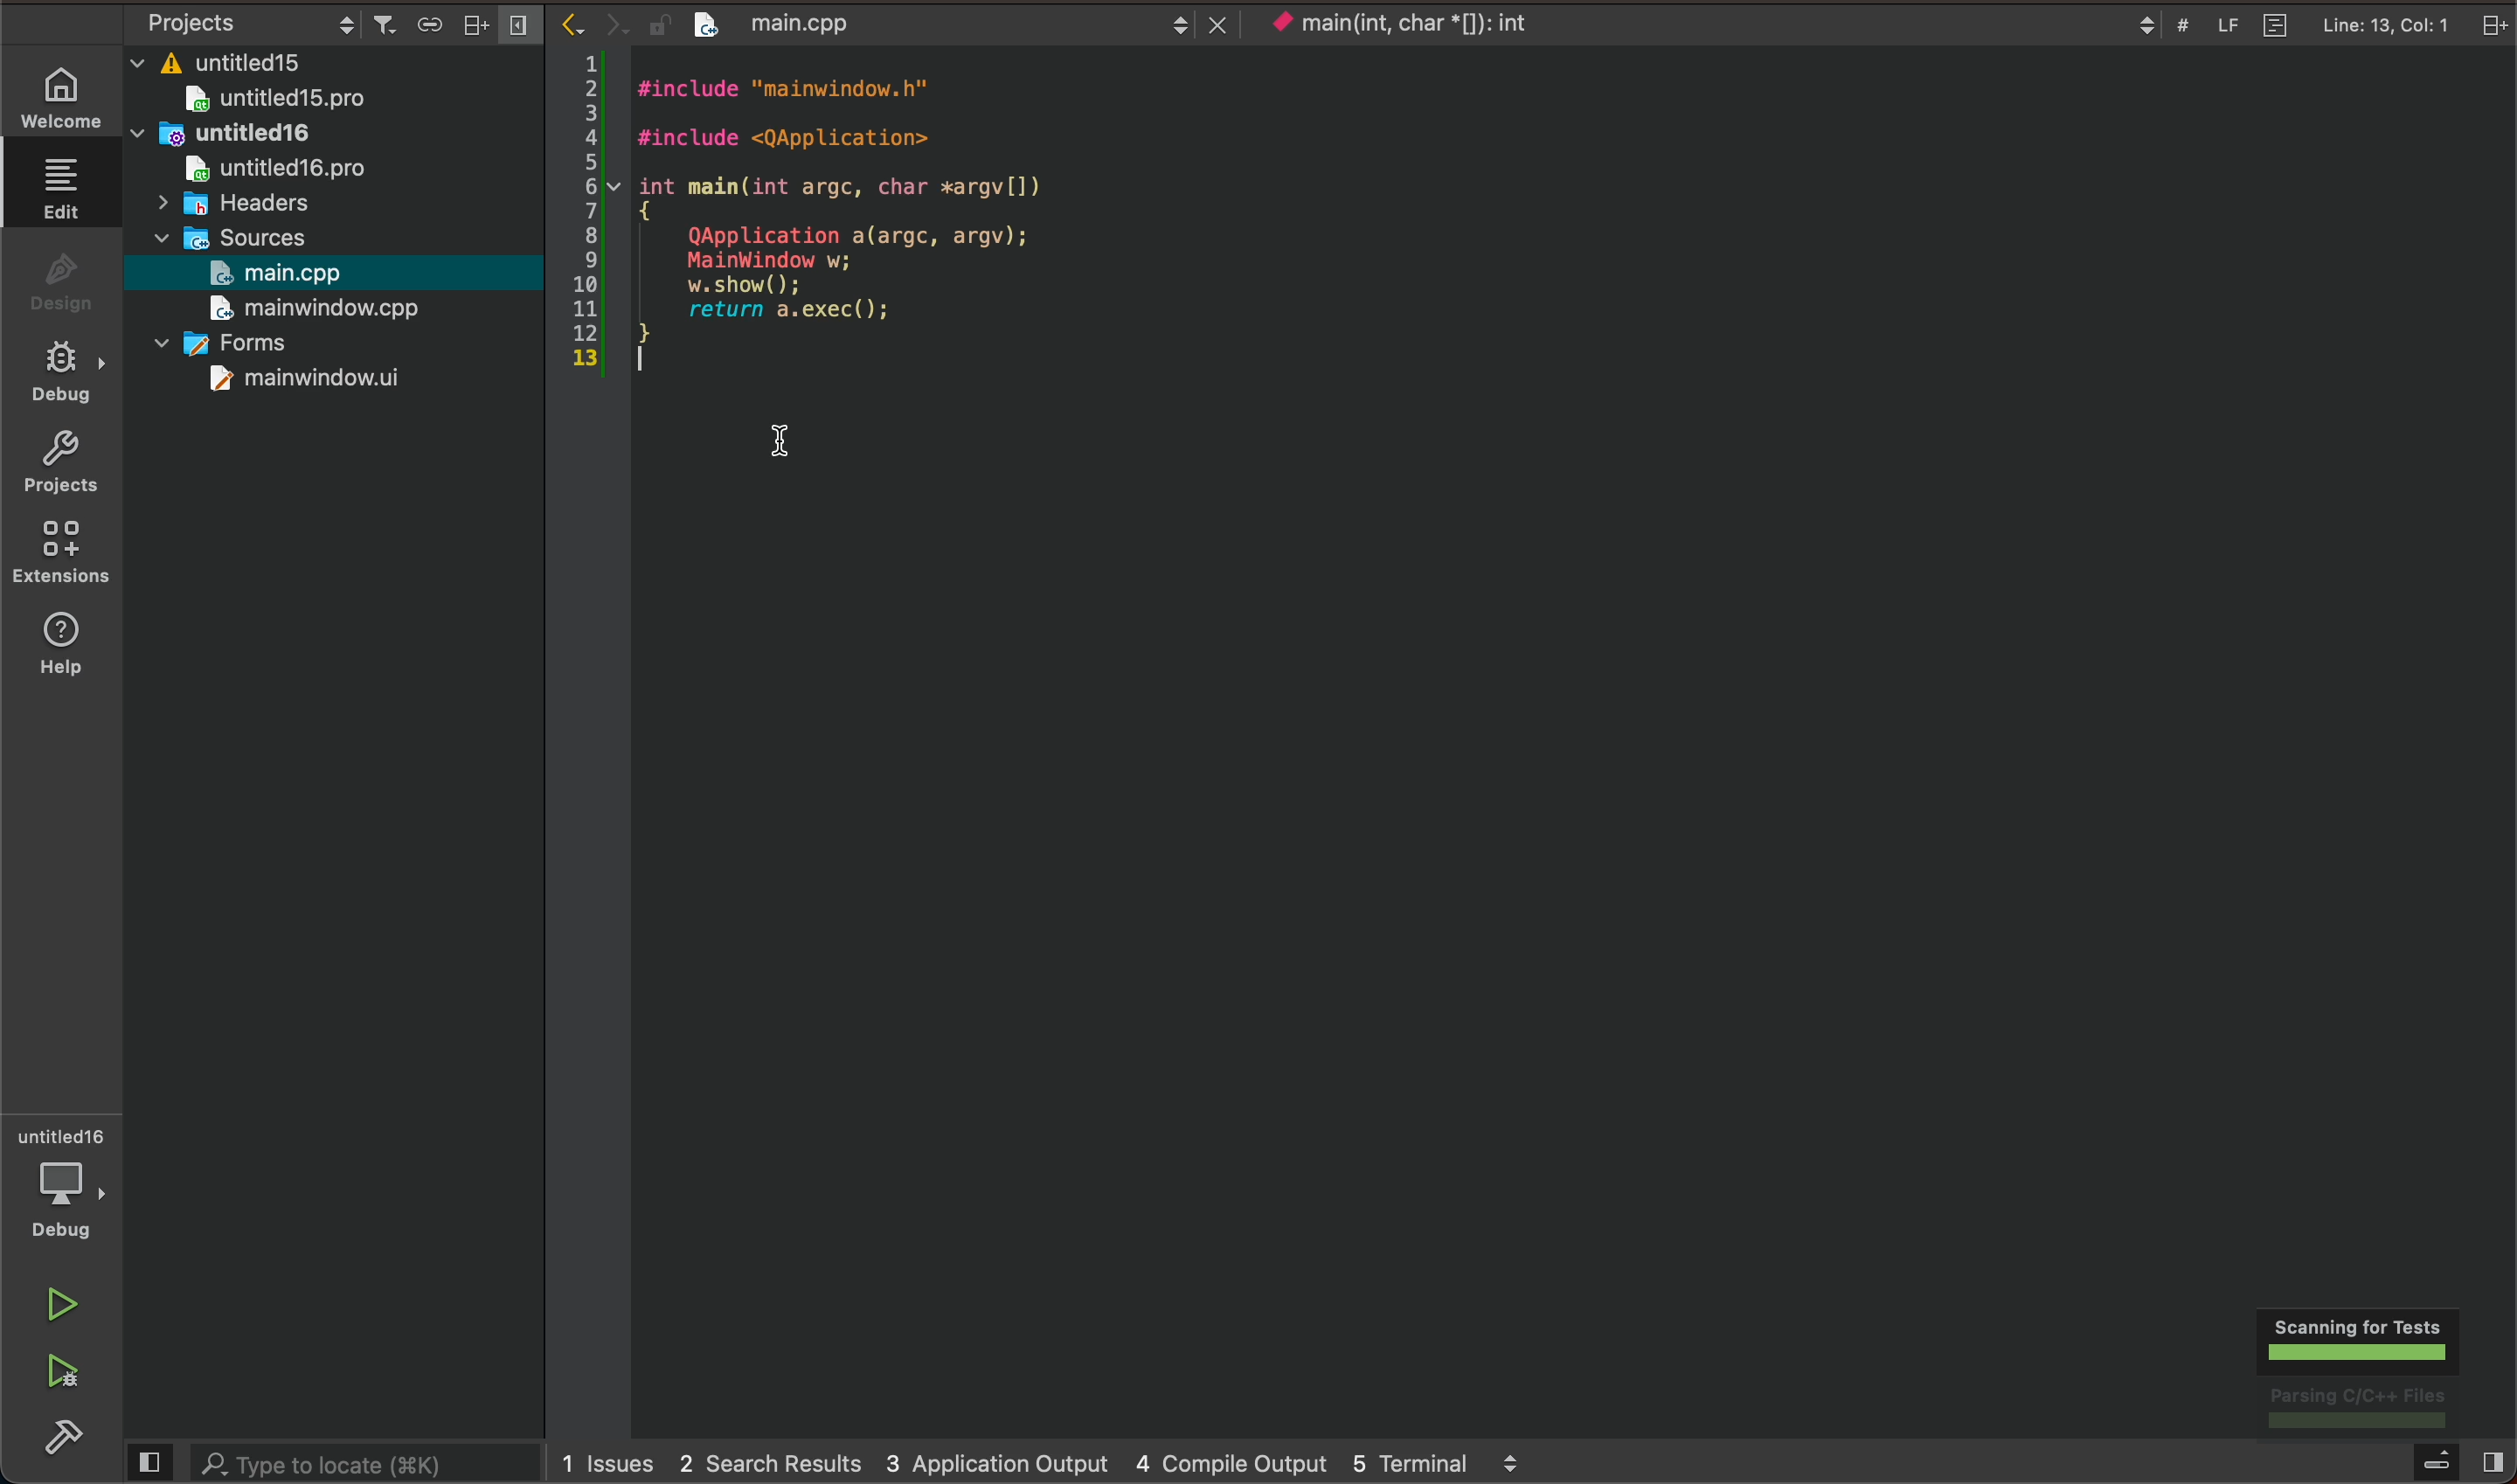  What do you see at coordinates (587, 23) in the screenshot?
I see `arrow icons` at bounding box center [587, 23].